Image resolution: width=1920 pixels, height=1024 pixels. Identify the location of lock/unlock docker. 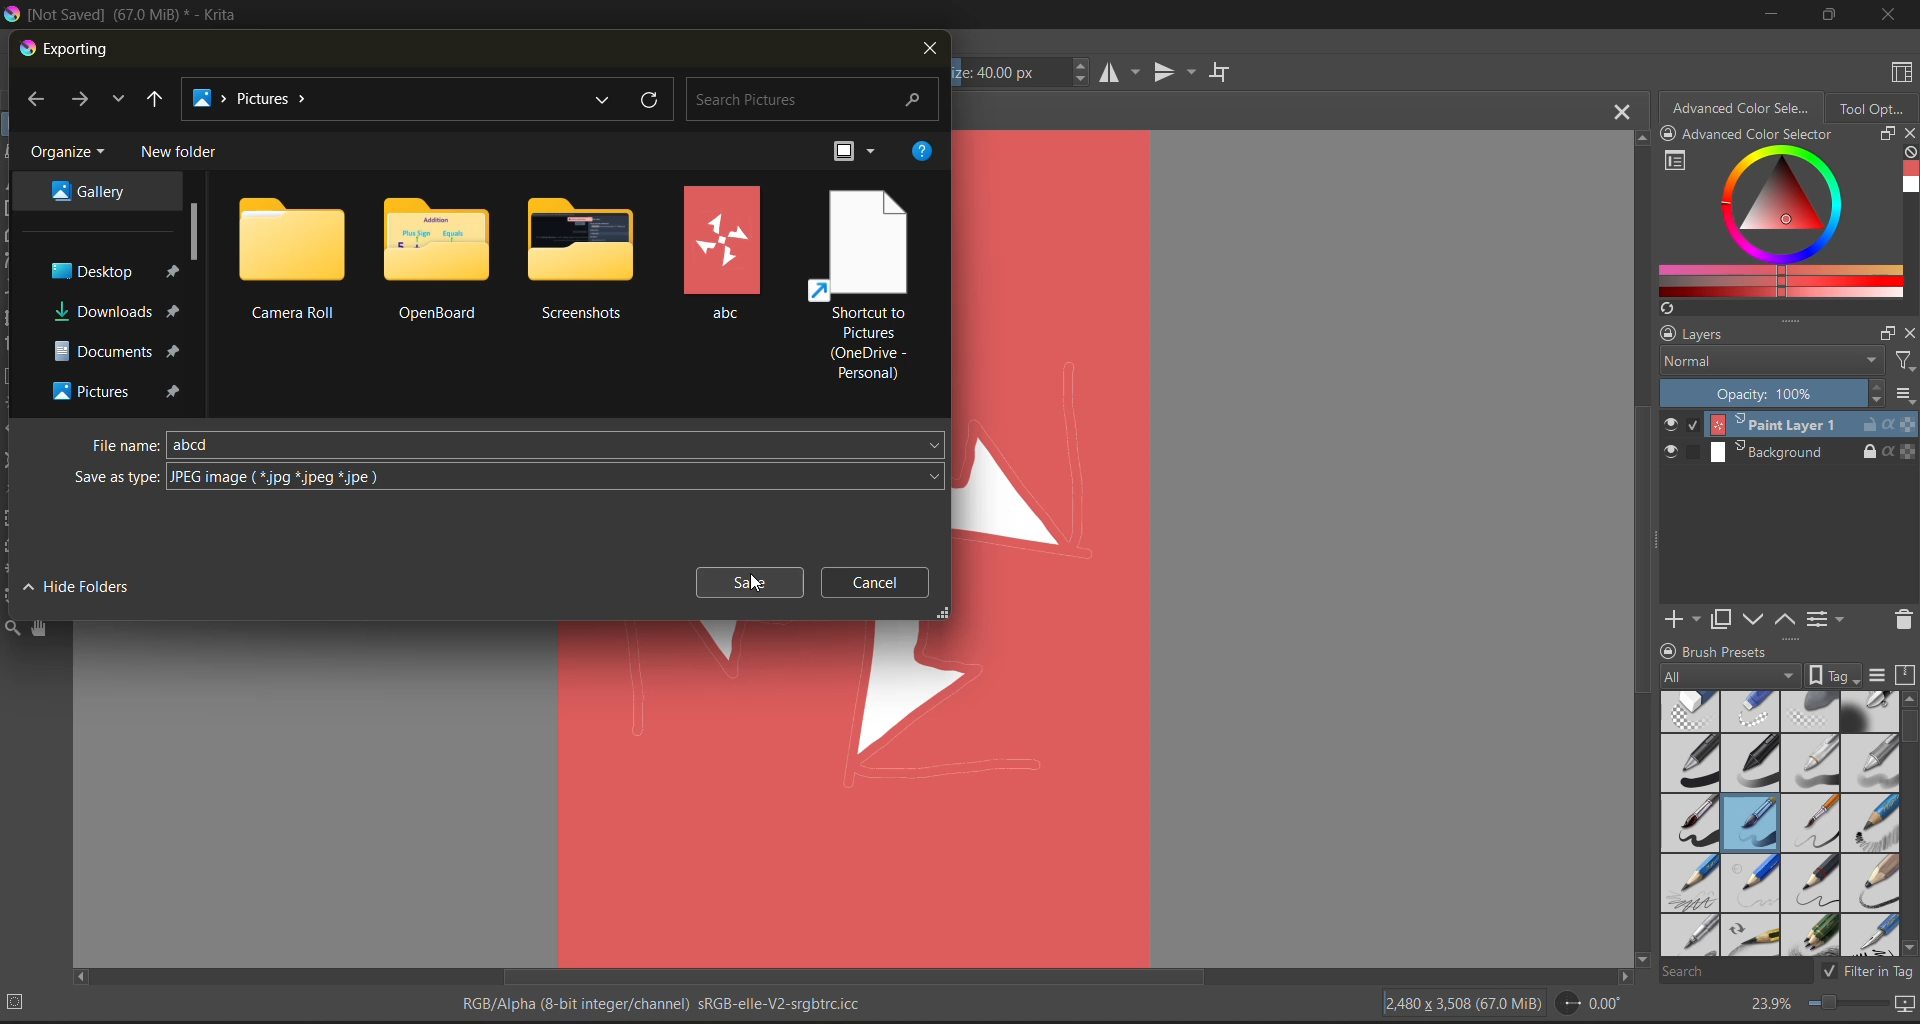
(1673, 135).